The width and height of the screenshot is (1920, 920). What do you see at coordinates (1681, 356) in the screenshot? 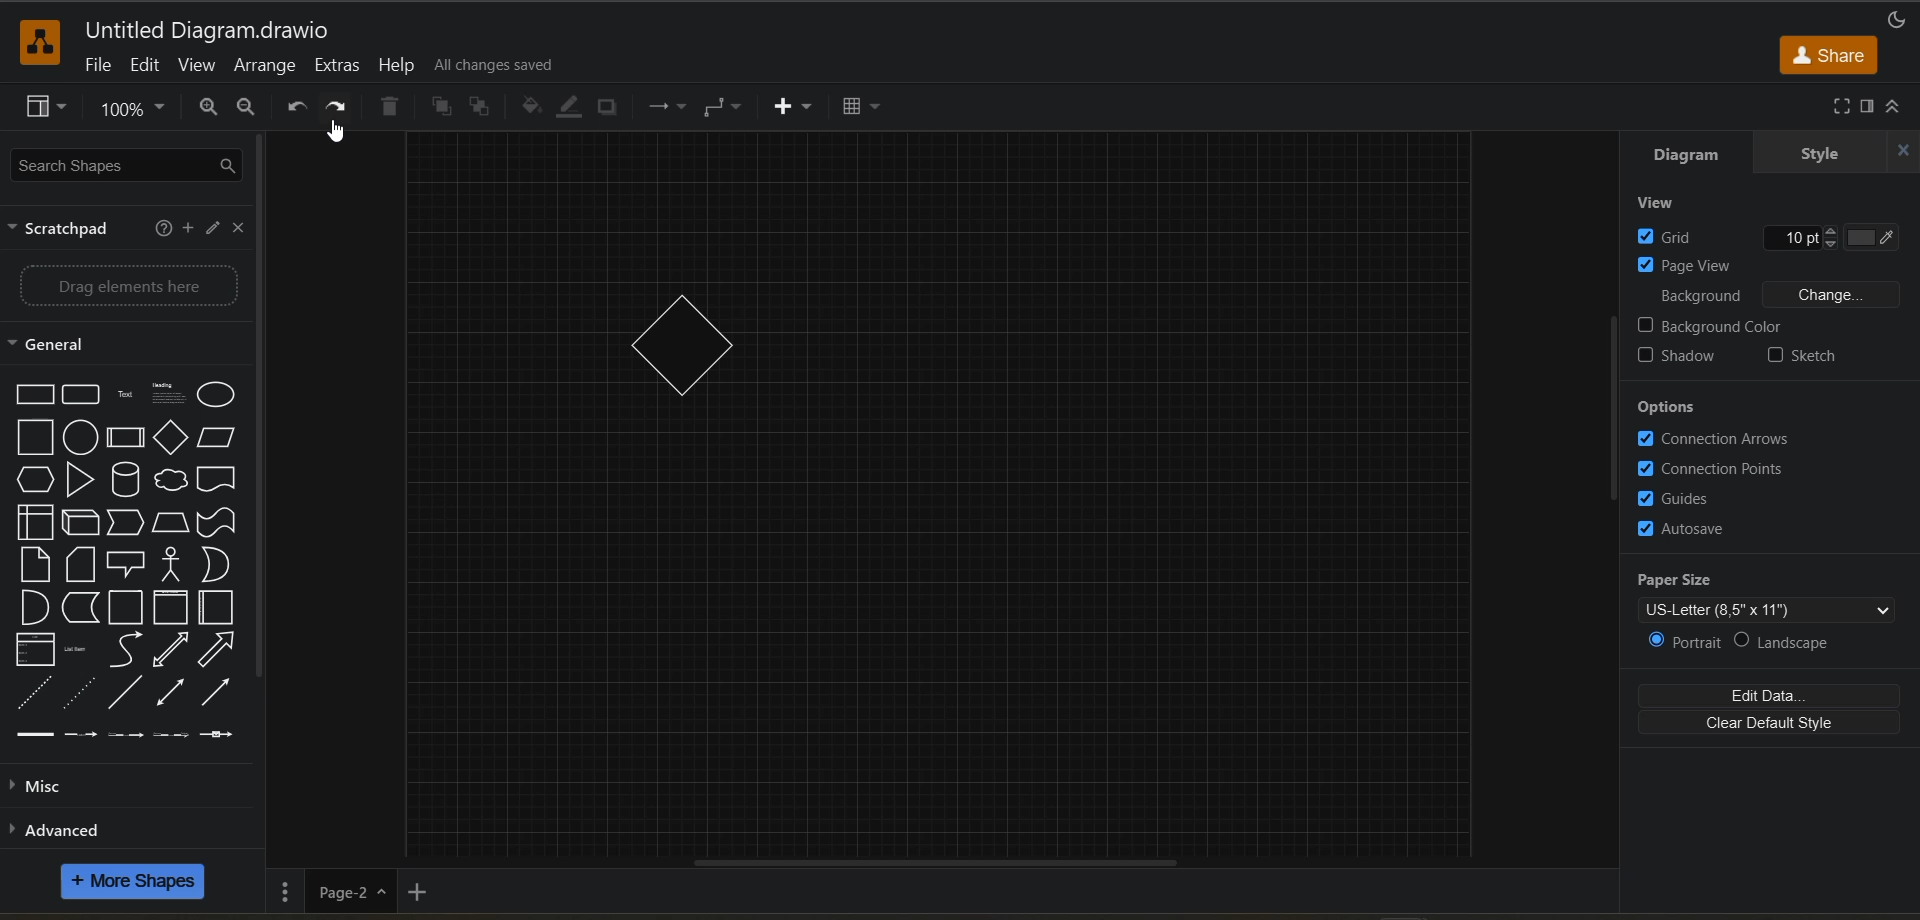
I see `shadow` at bounding box center [1681, 356].